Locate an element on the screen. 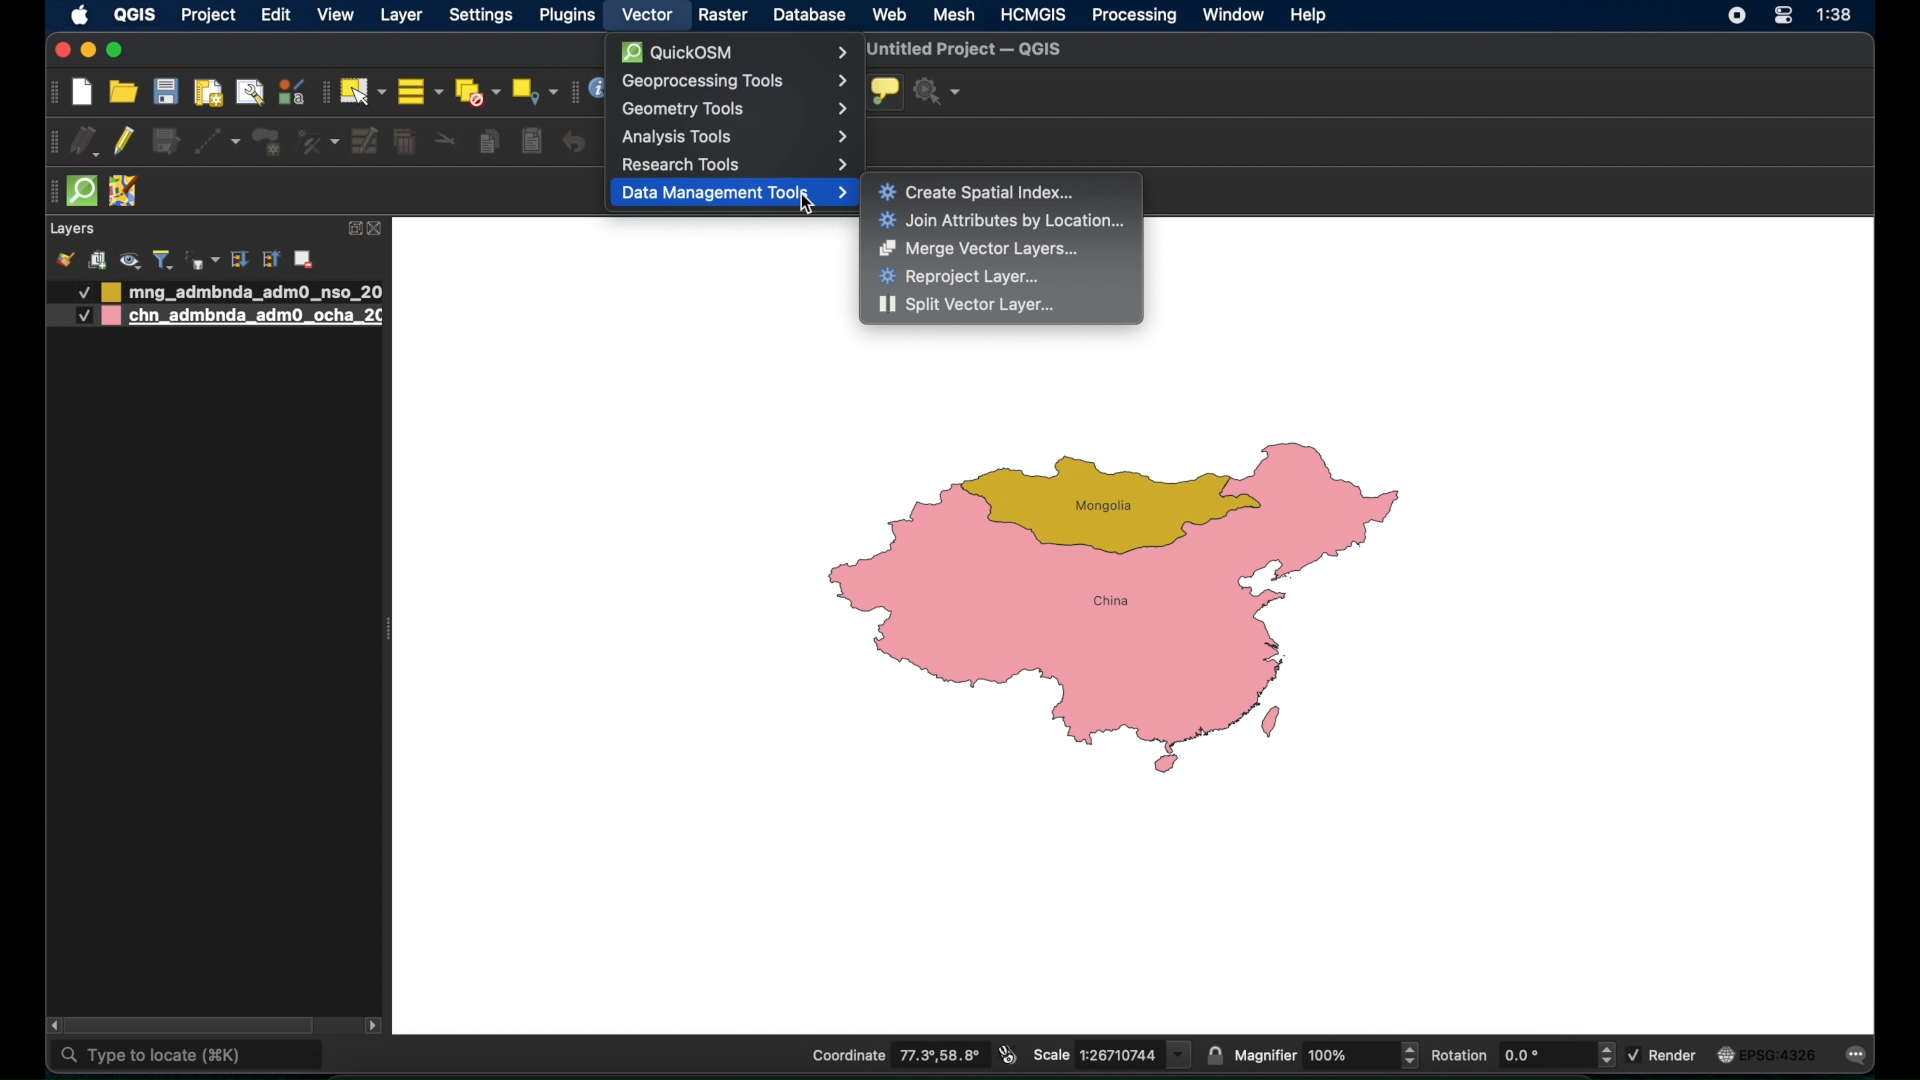 The image size is (1920, 1080). cut features is located at coordinates (446, 140).